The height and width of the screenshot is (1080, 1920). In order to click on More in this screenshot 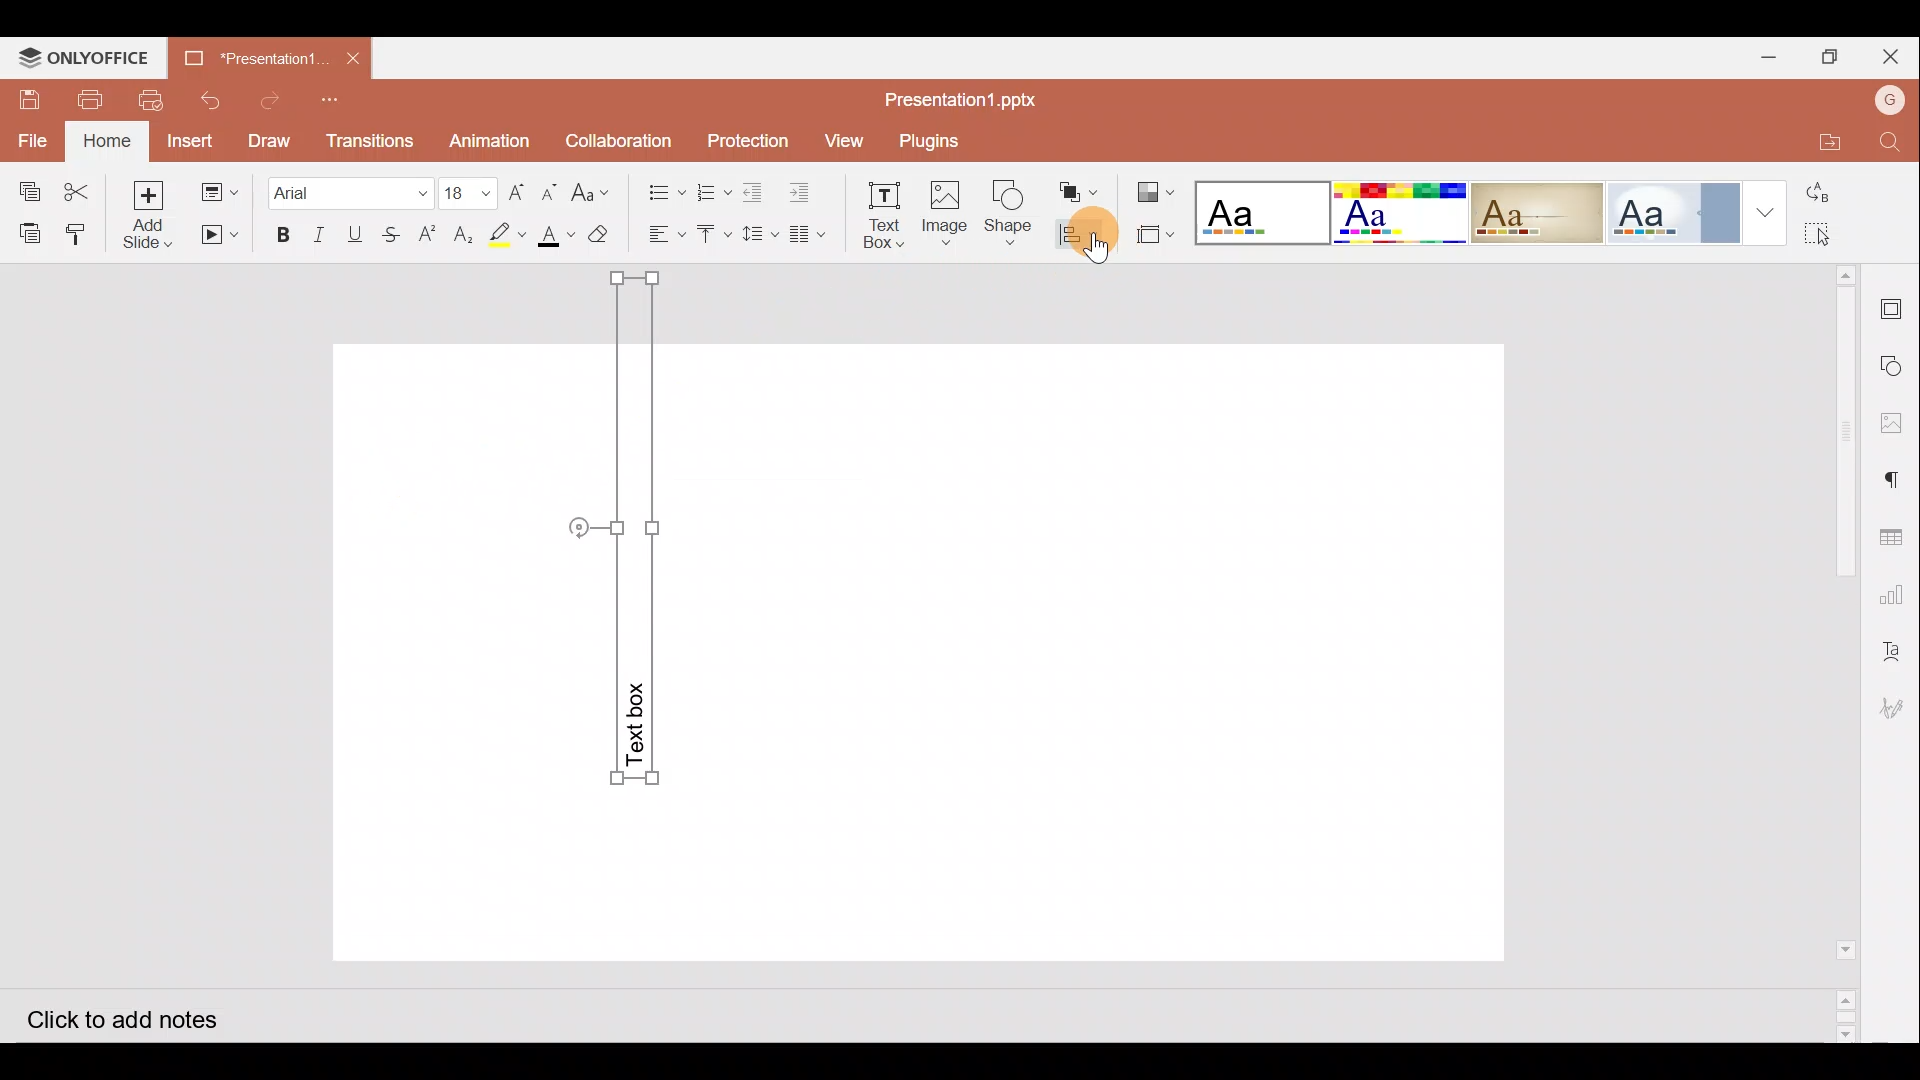, I will do `click(1766, 217)`.